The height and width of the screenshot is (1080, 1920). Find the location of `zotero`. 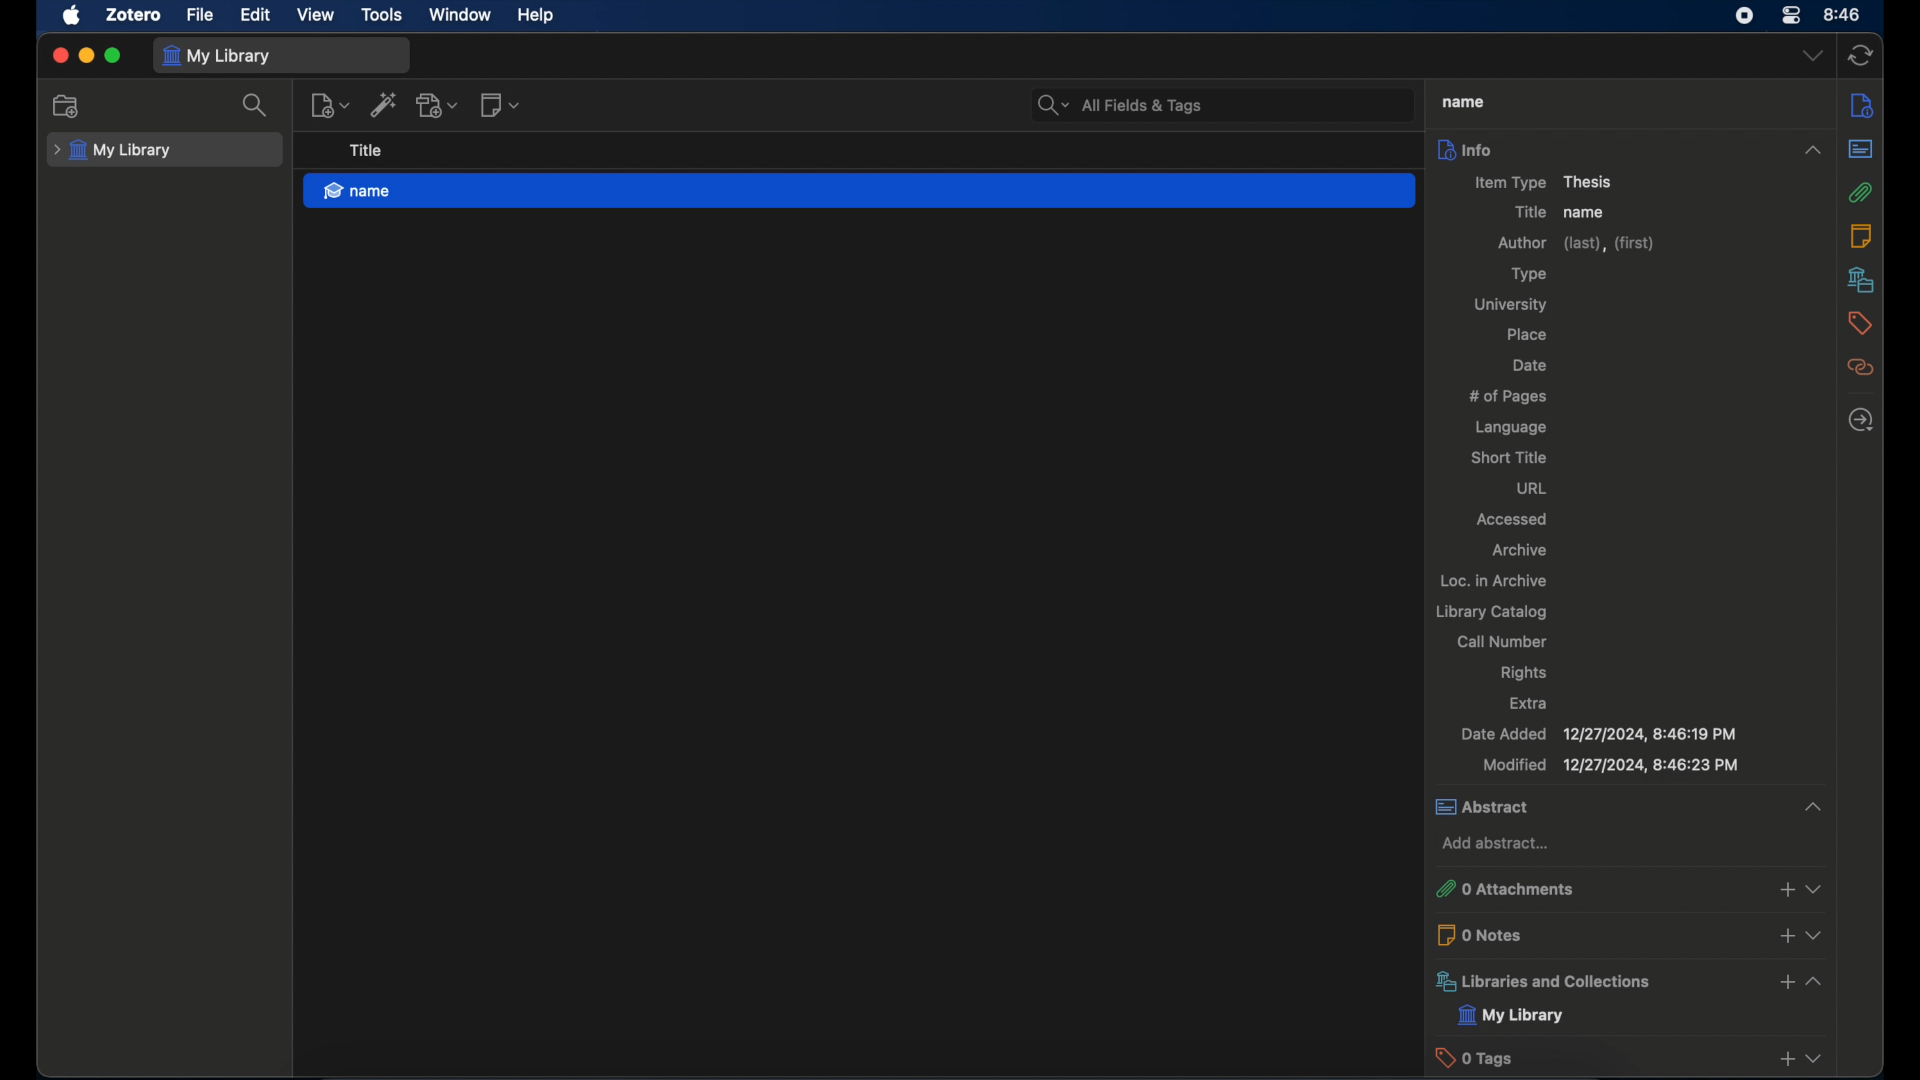

zotero is located at coordinates (134, 15).